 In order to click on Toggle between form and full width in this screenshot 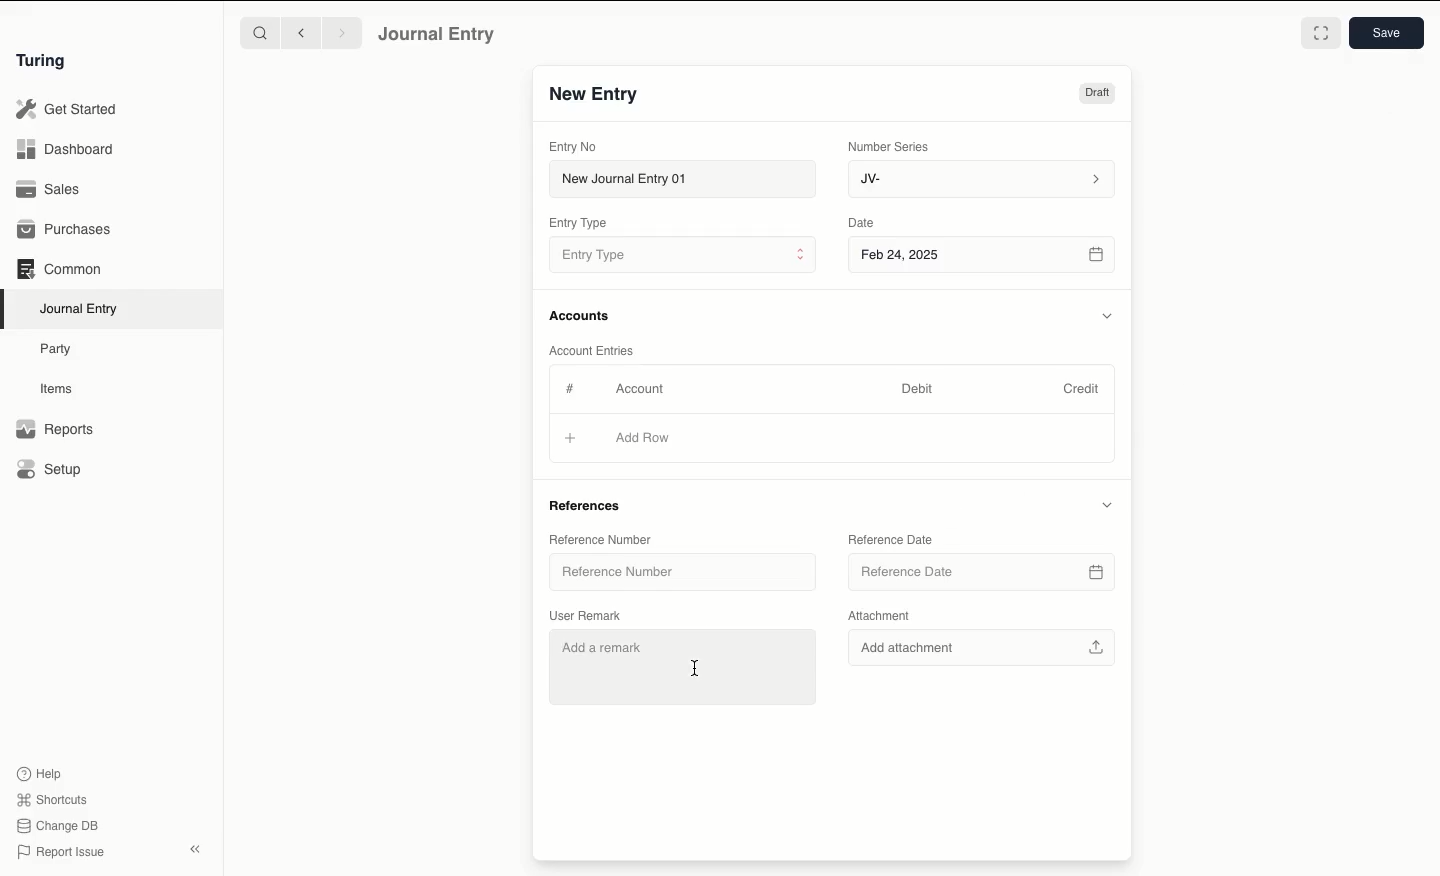, I will do `click(1321, 33)`.